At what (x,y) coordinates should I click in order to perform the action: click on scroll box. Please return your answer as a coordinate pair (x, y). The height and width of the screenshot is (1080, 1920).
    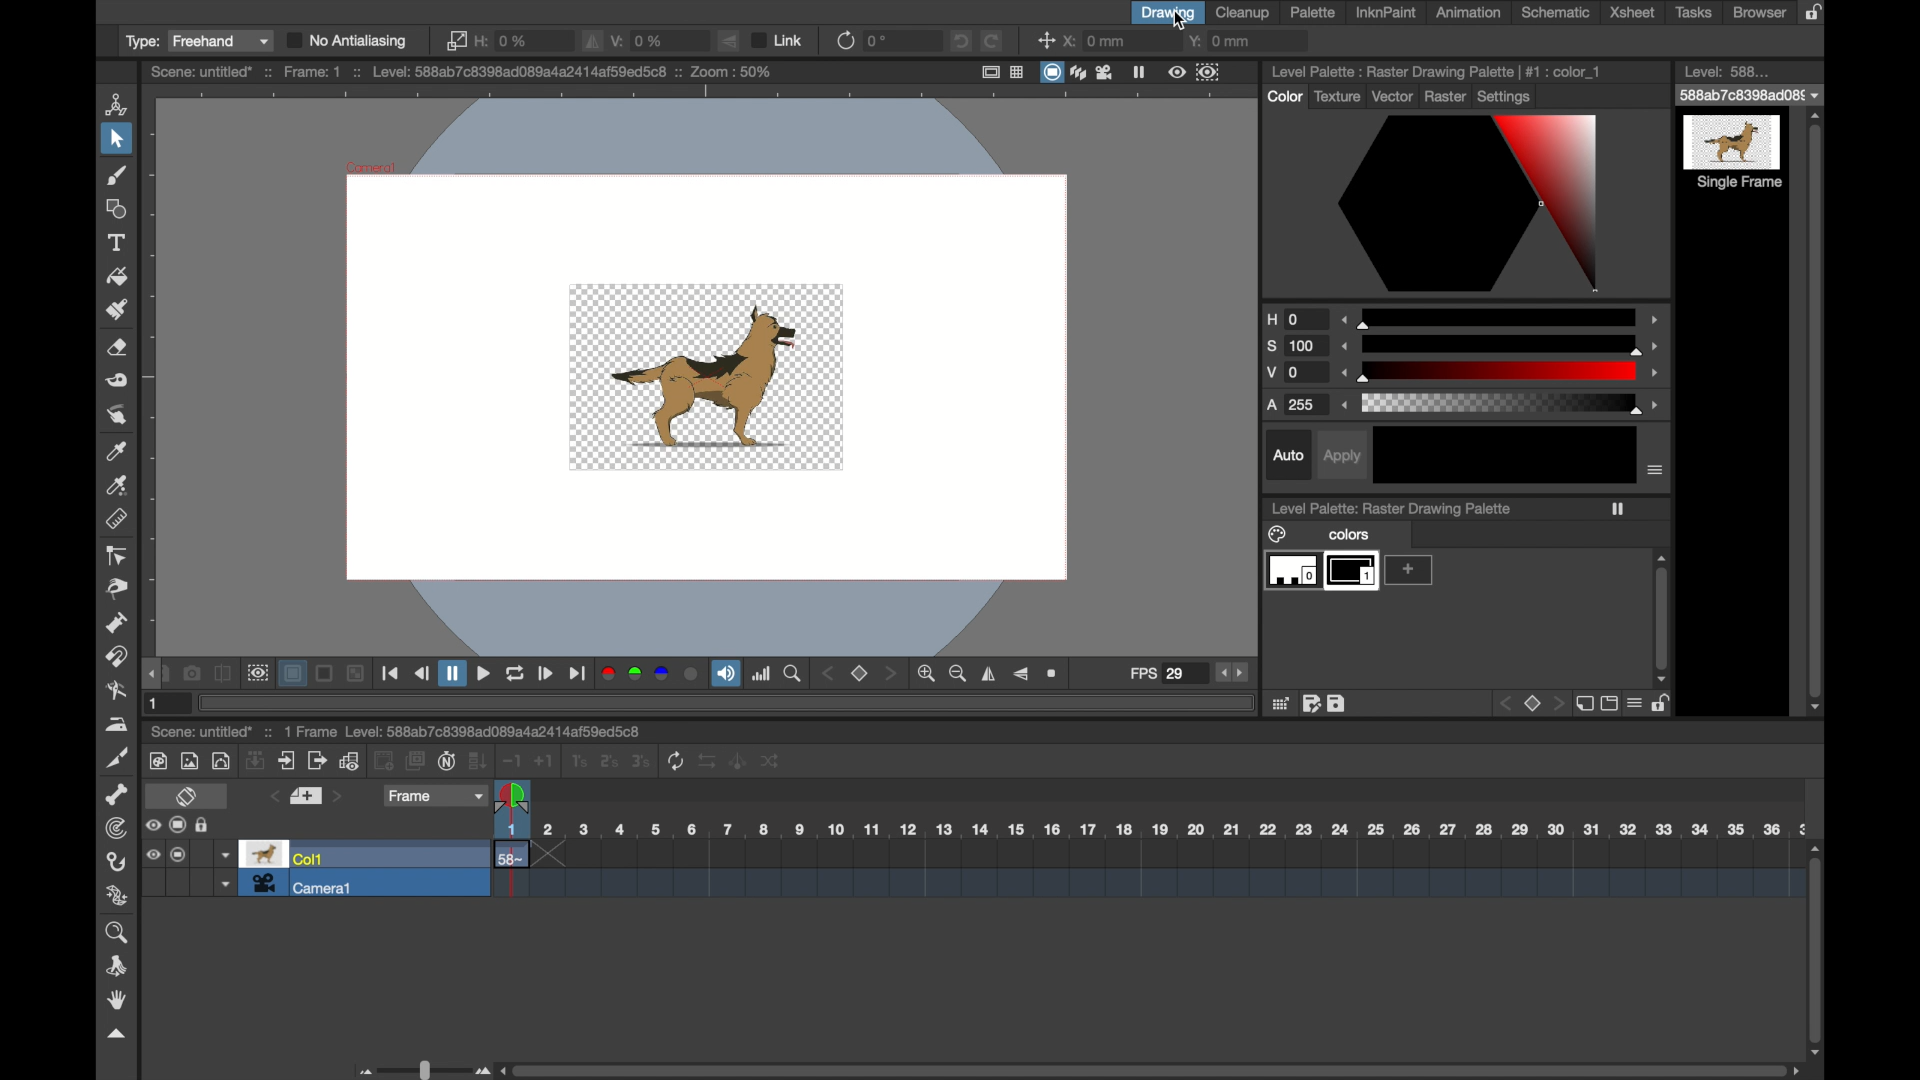
    Looking at the image, I should click on (1152, 1069).